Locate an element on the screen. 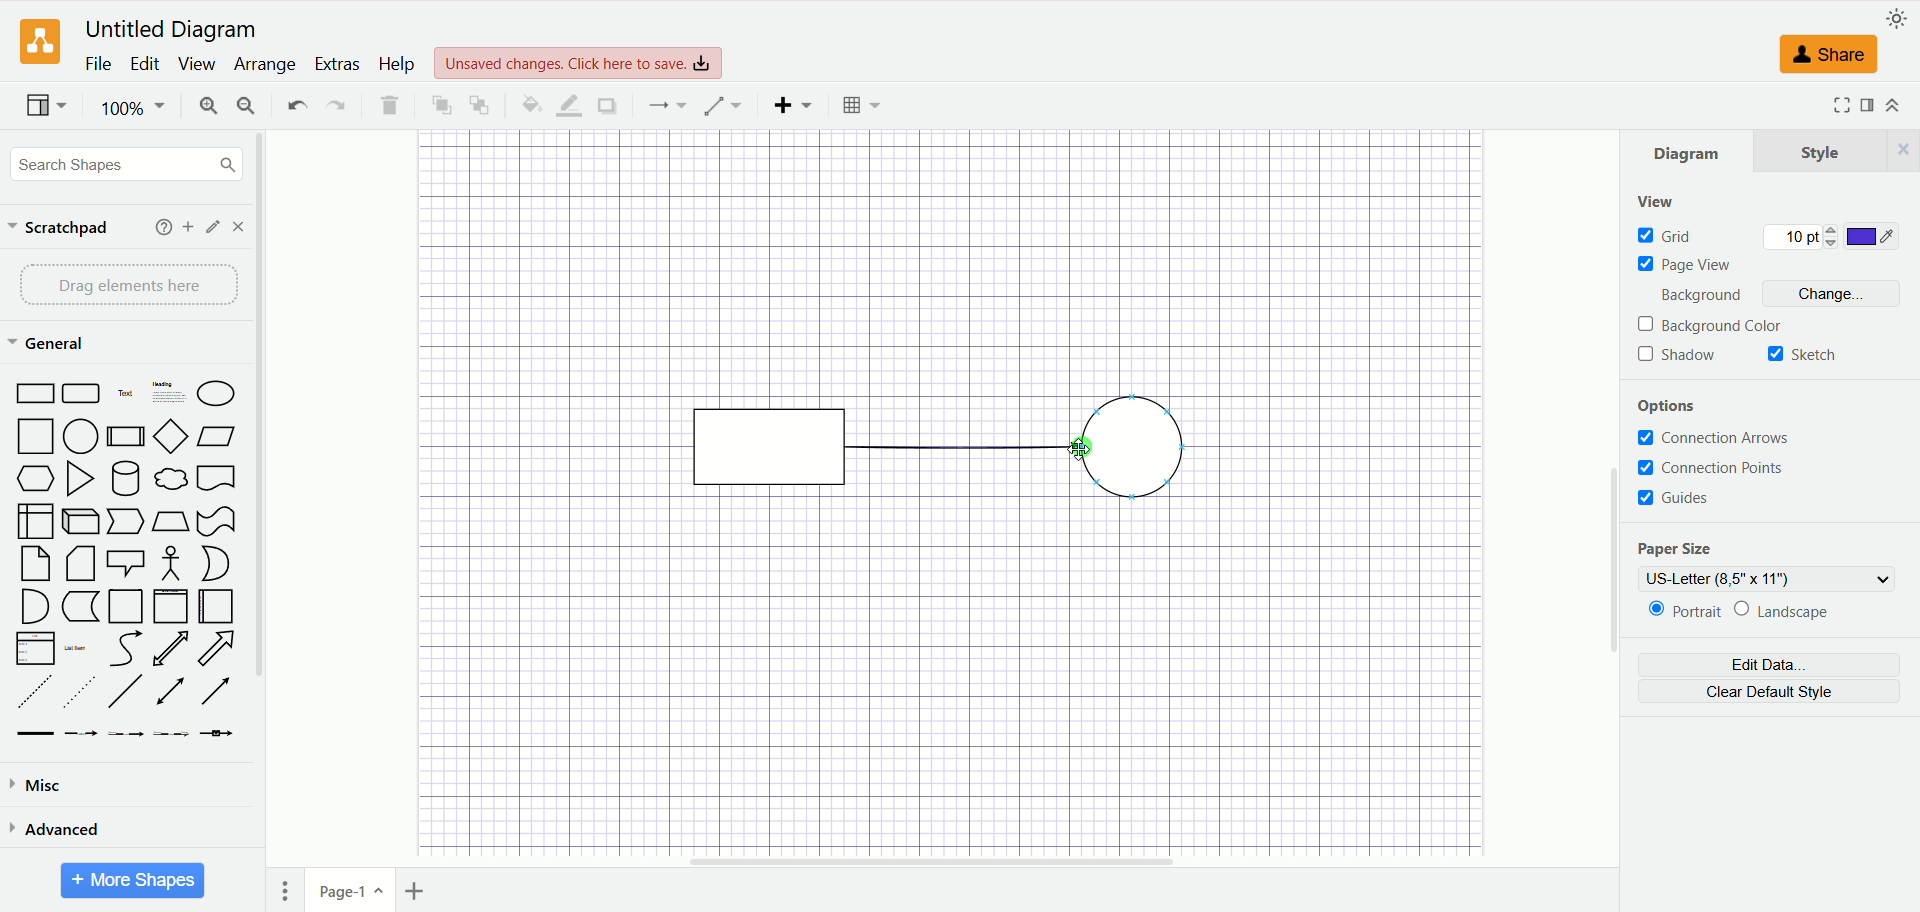  Ellipse is located at coordinates (215, 395).